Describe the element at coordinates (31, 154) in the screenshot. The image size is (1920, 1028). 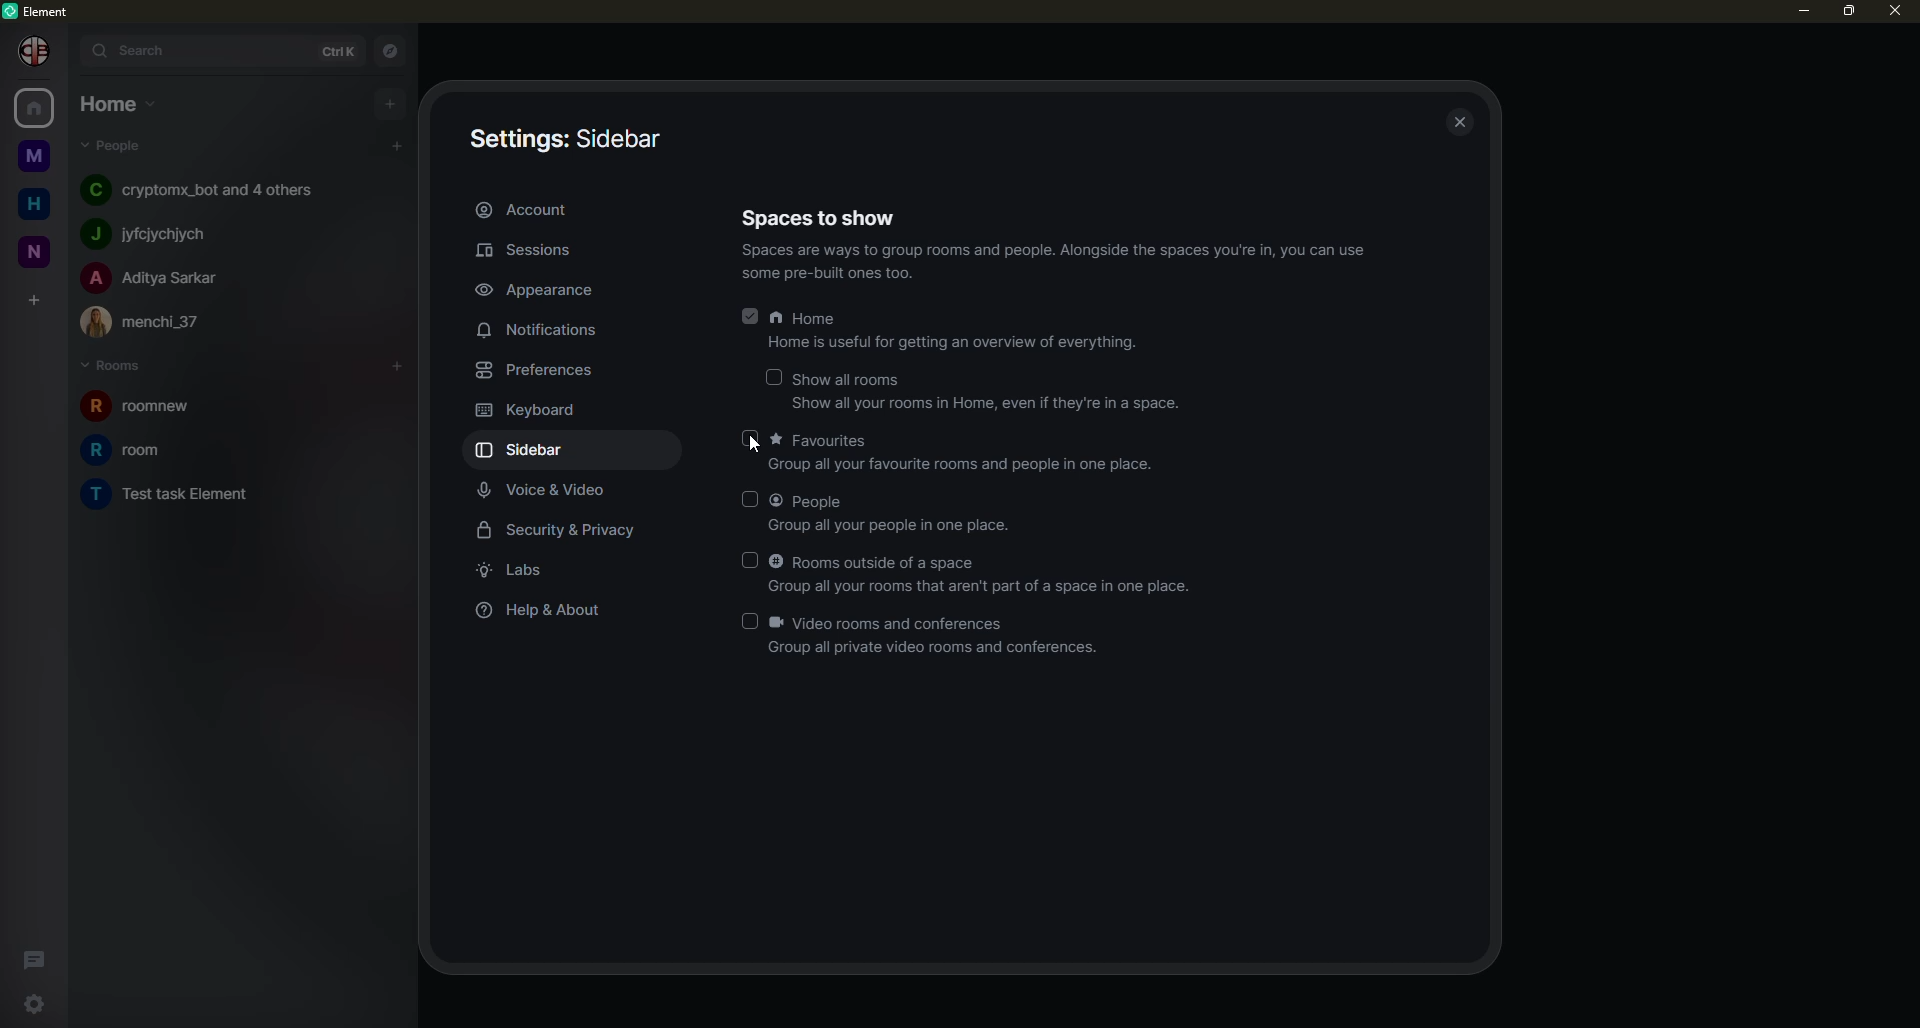
I see `myspace` at that location.